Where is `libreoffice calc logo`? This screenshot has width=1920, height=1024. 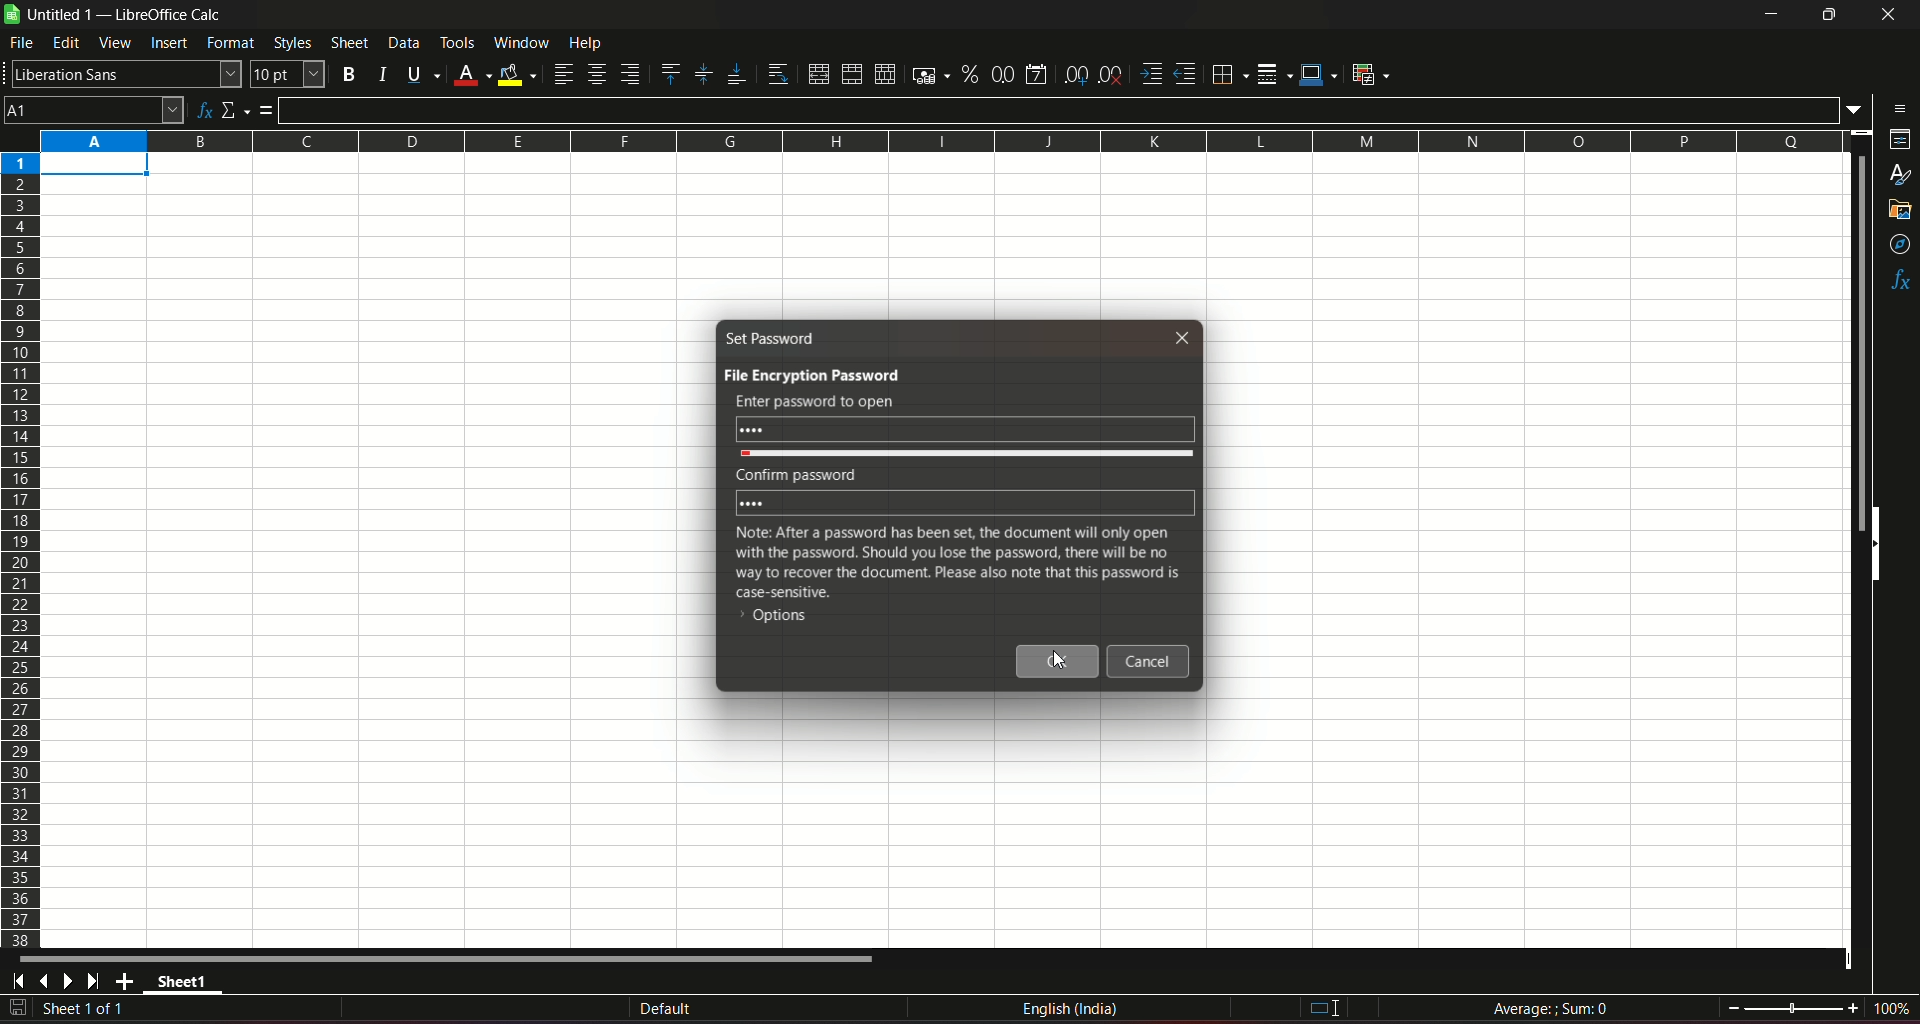 libreoffice calc logo is located at coordinates (12, 16).